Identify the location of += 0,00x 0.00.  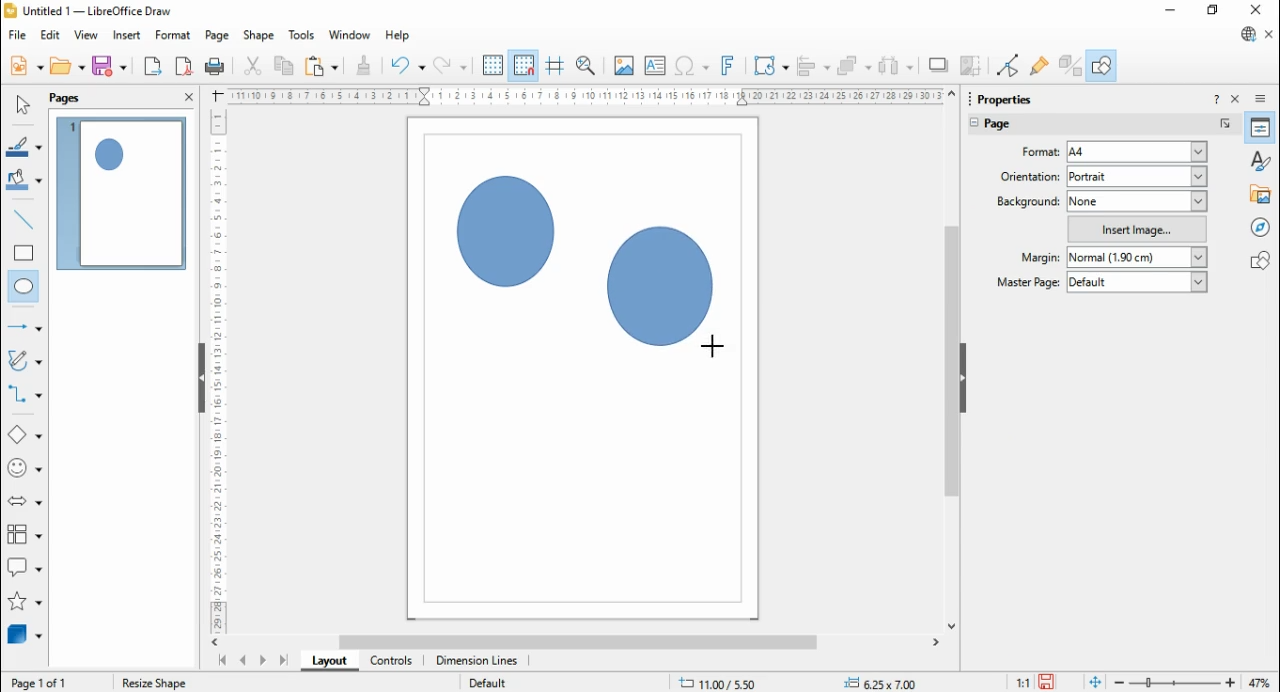
(886, 682).